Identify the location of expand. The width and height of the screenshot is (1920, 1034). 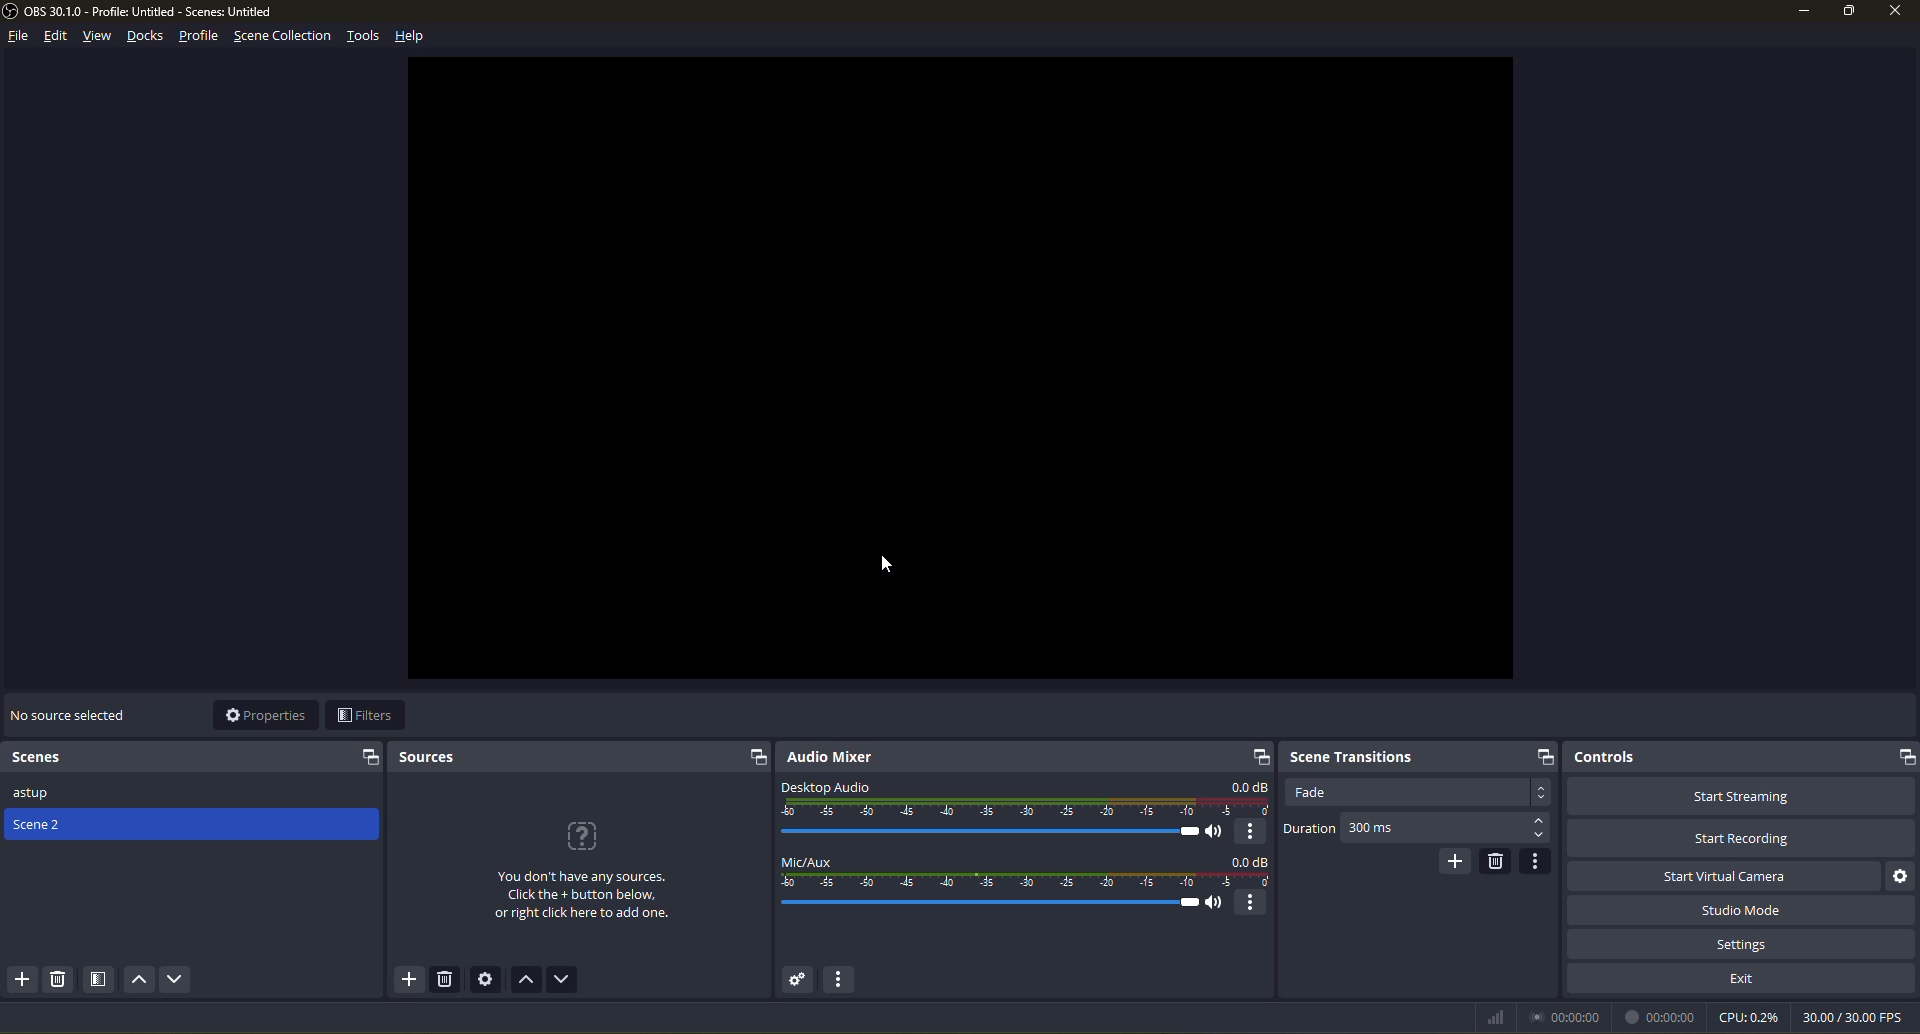
(1904, 755).